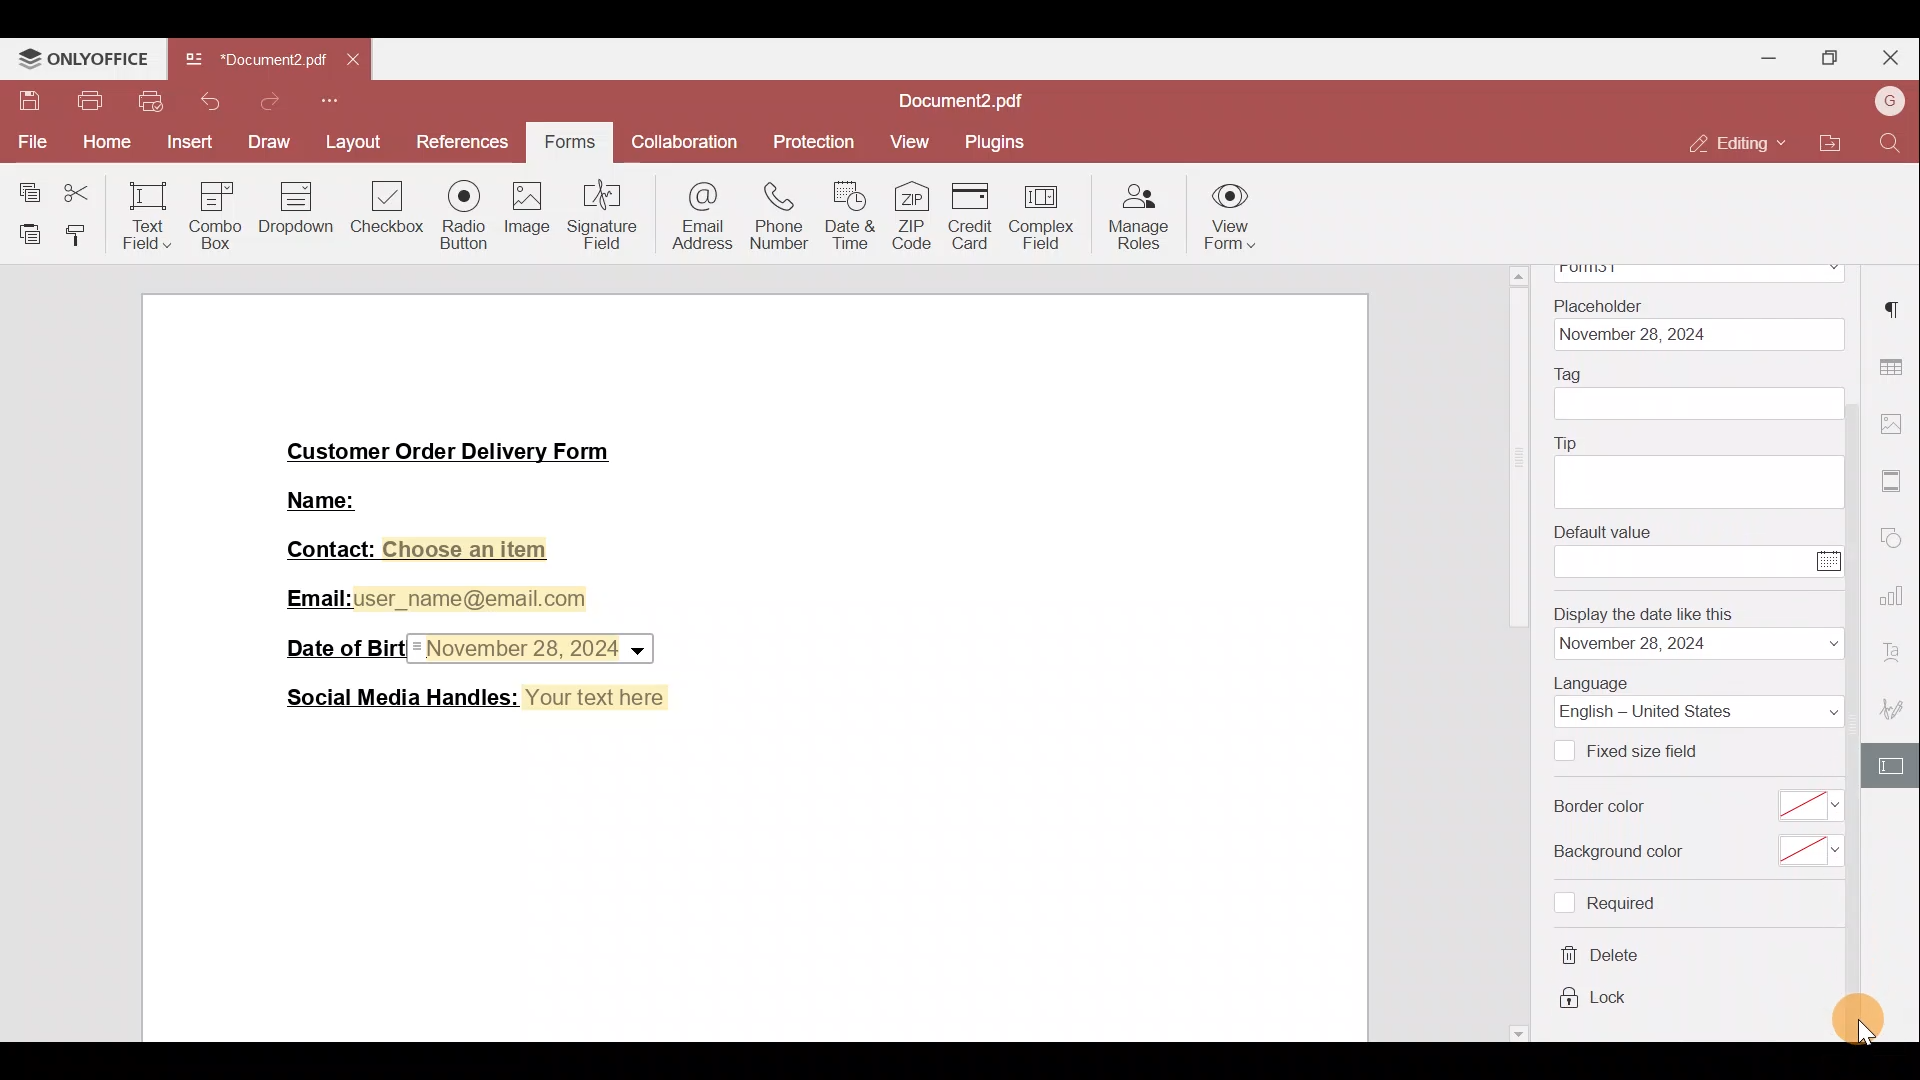 Image resolution: width=1920 pixels, height=1080 pixels. Describe the element at coordinates (82, 189) in the screenshot. I see `Cut` at that location.